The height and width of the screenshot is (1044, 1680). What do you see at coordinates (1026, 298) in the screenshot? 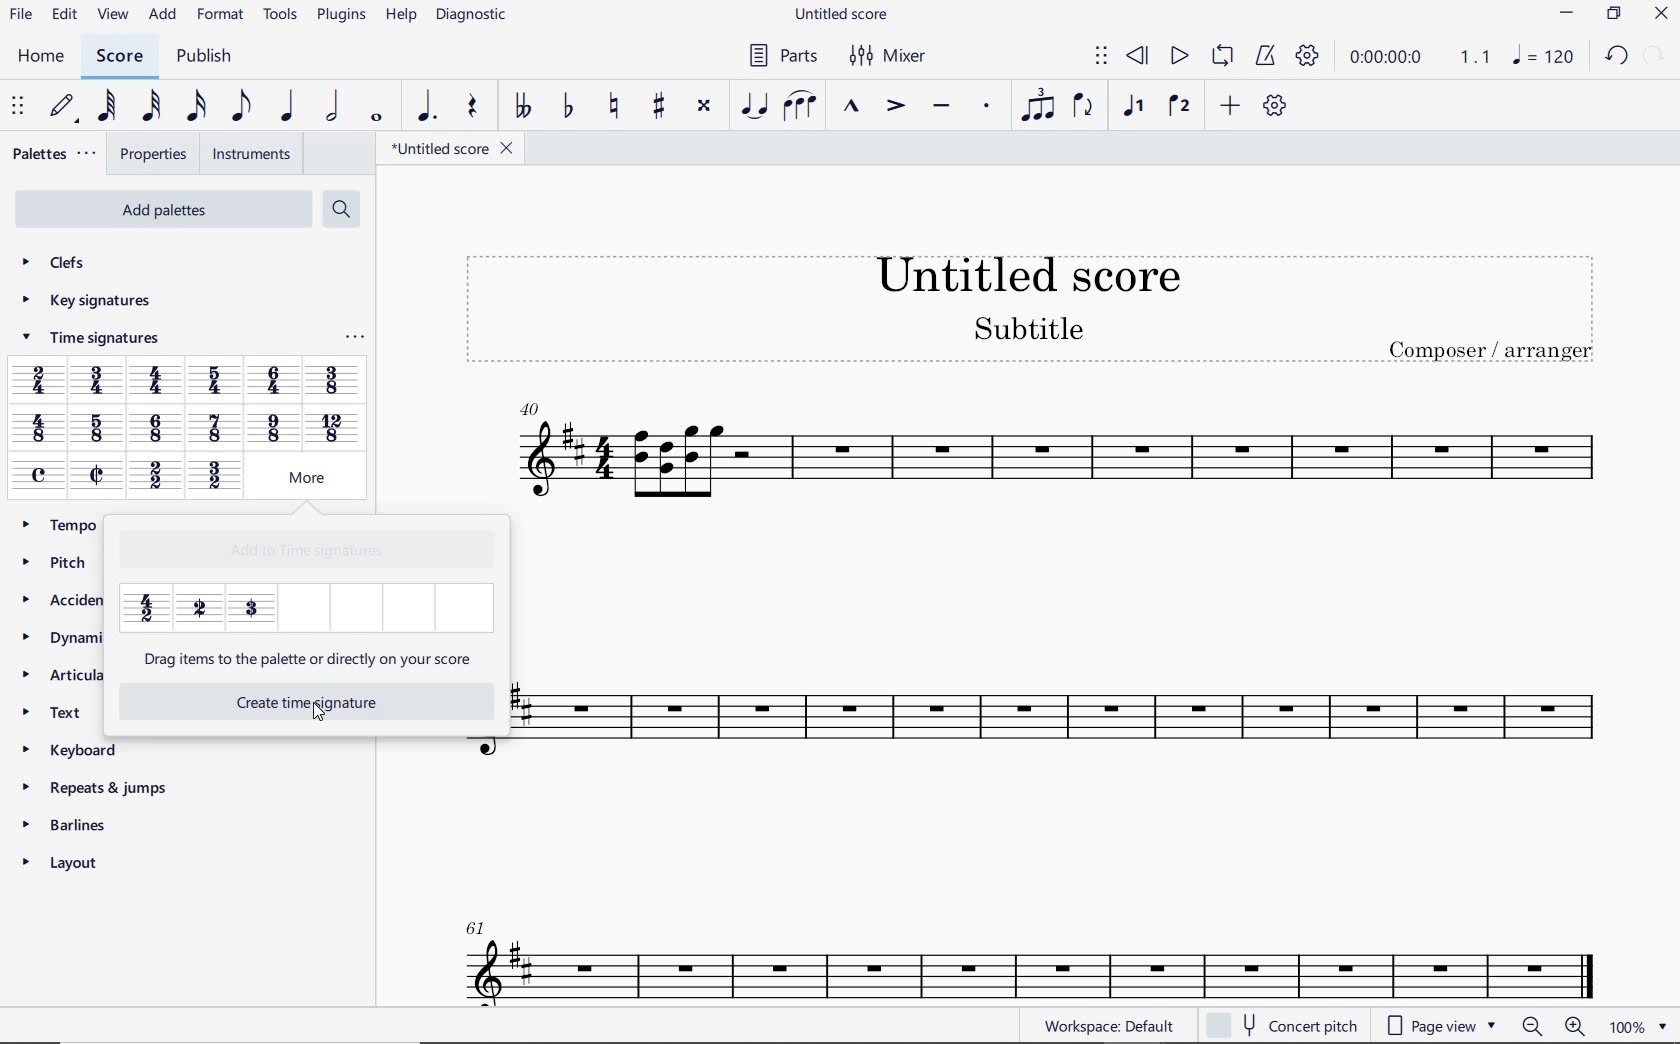
I see `TITLE` at bounding box center [1026, 298].